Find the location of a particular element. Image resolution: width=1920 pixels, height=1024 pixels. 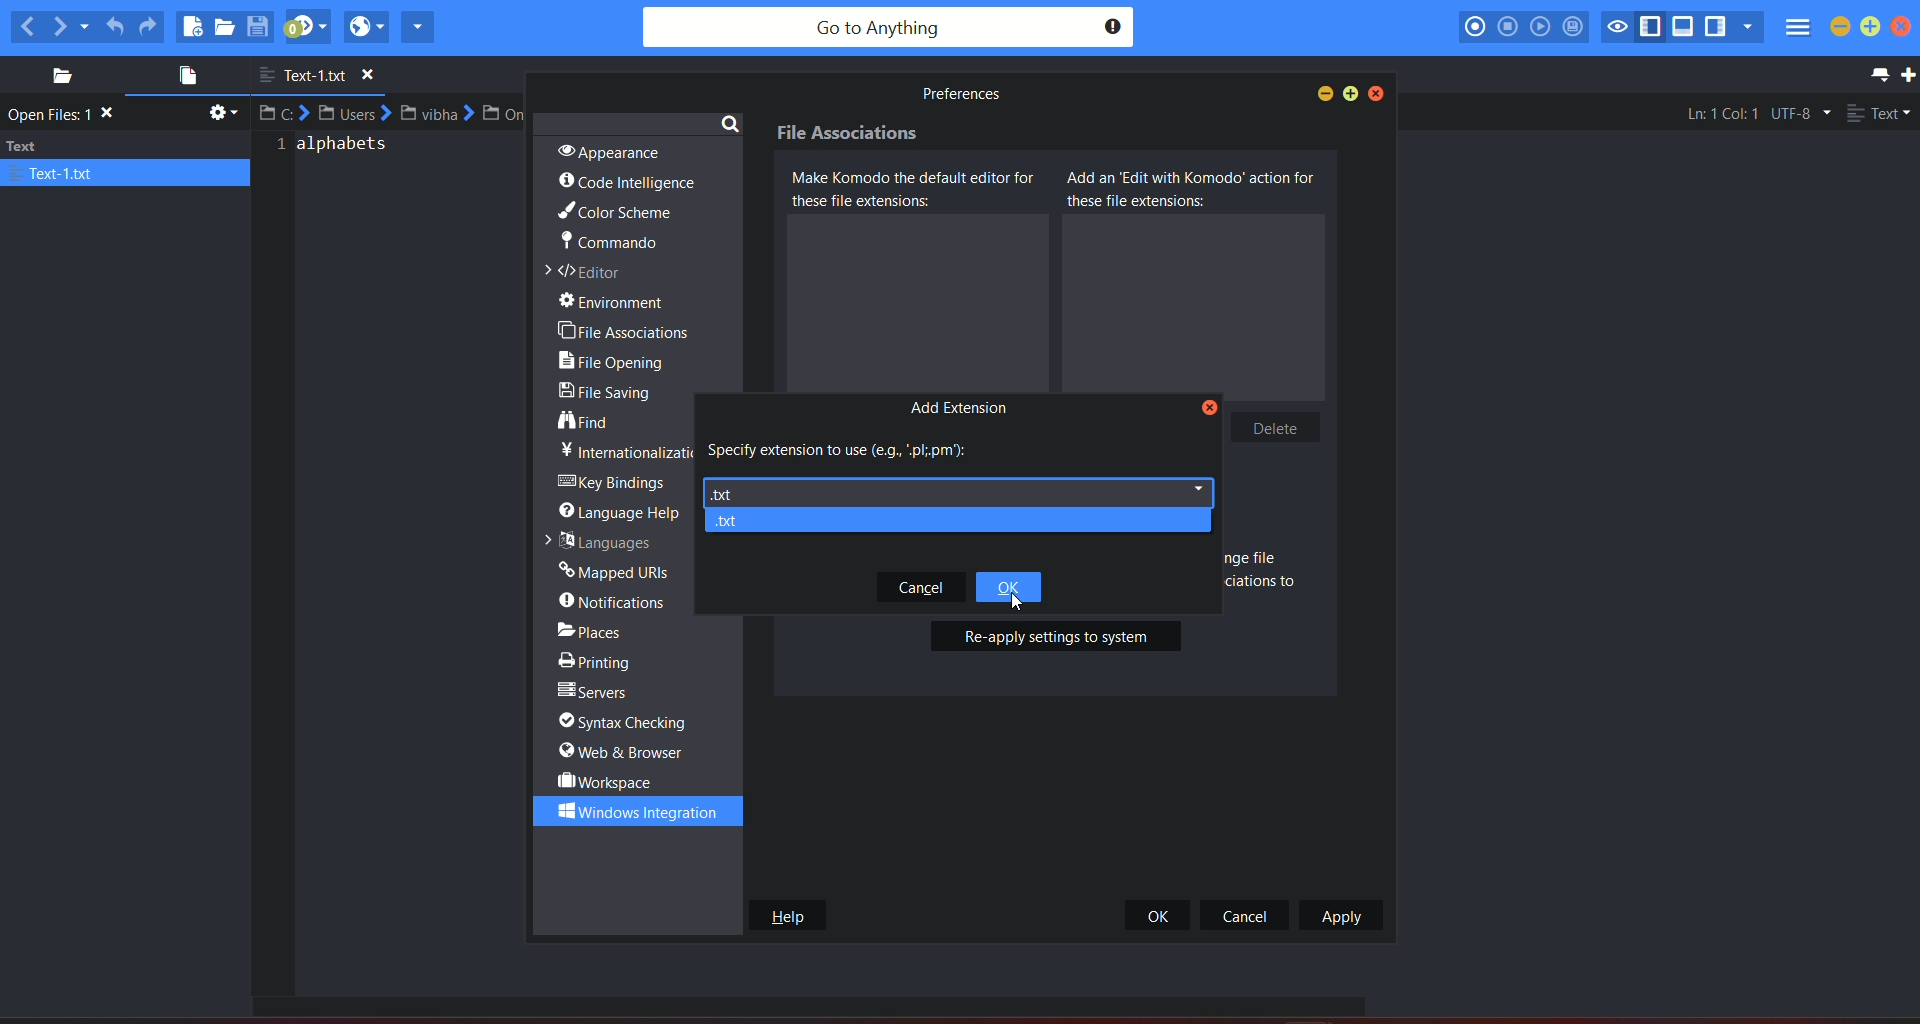

next is located at coordinates (71, 25).